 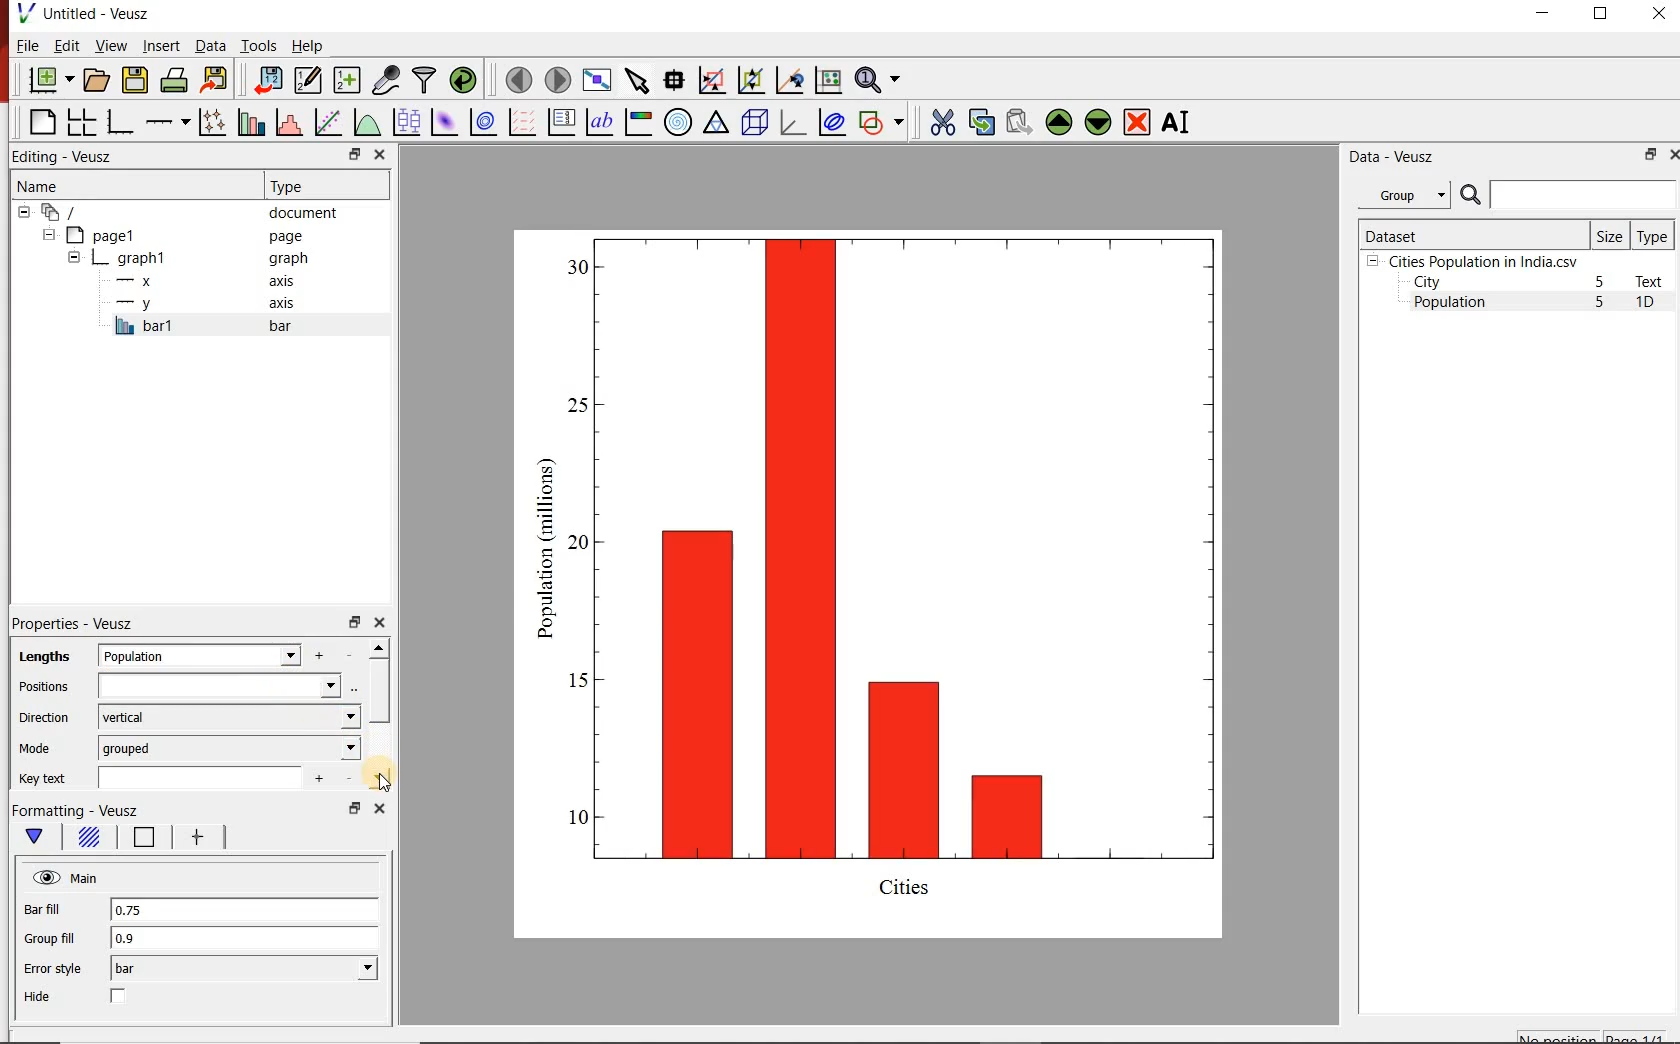 I want to click on close, so click(x=1672, y=154).